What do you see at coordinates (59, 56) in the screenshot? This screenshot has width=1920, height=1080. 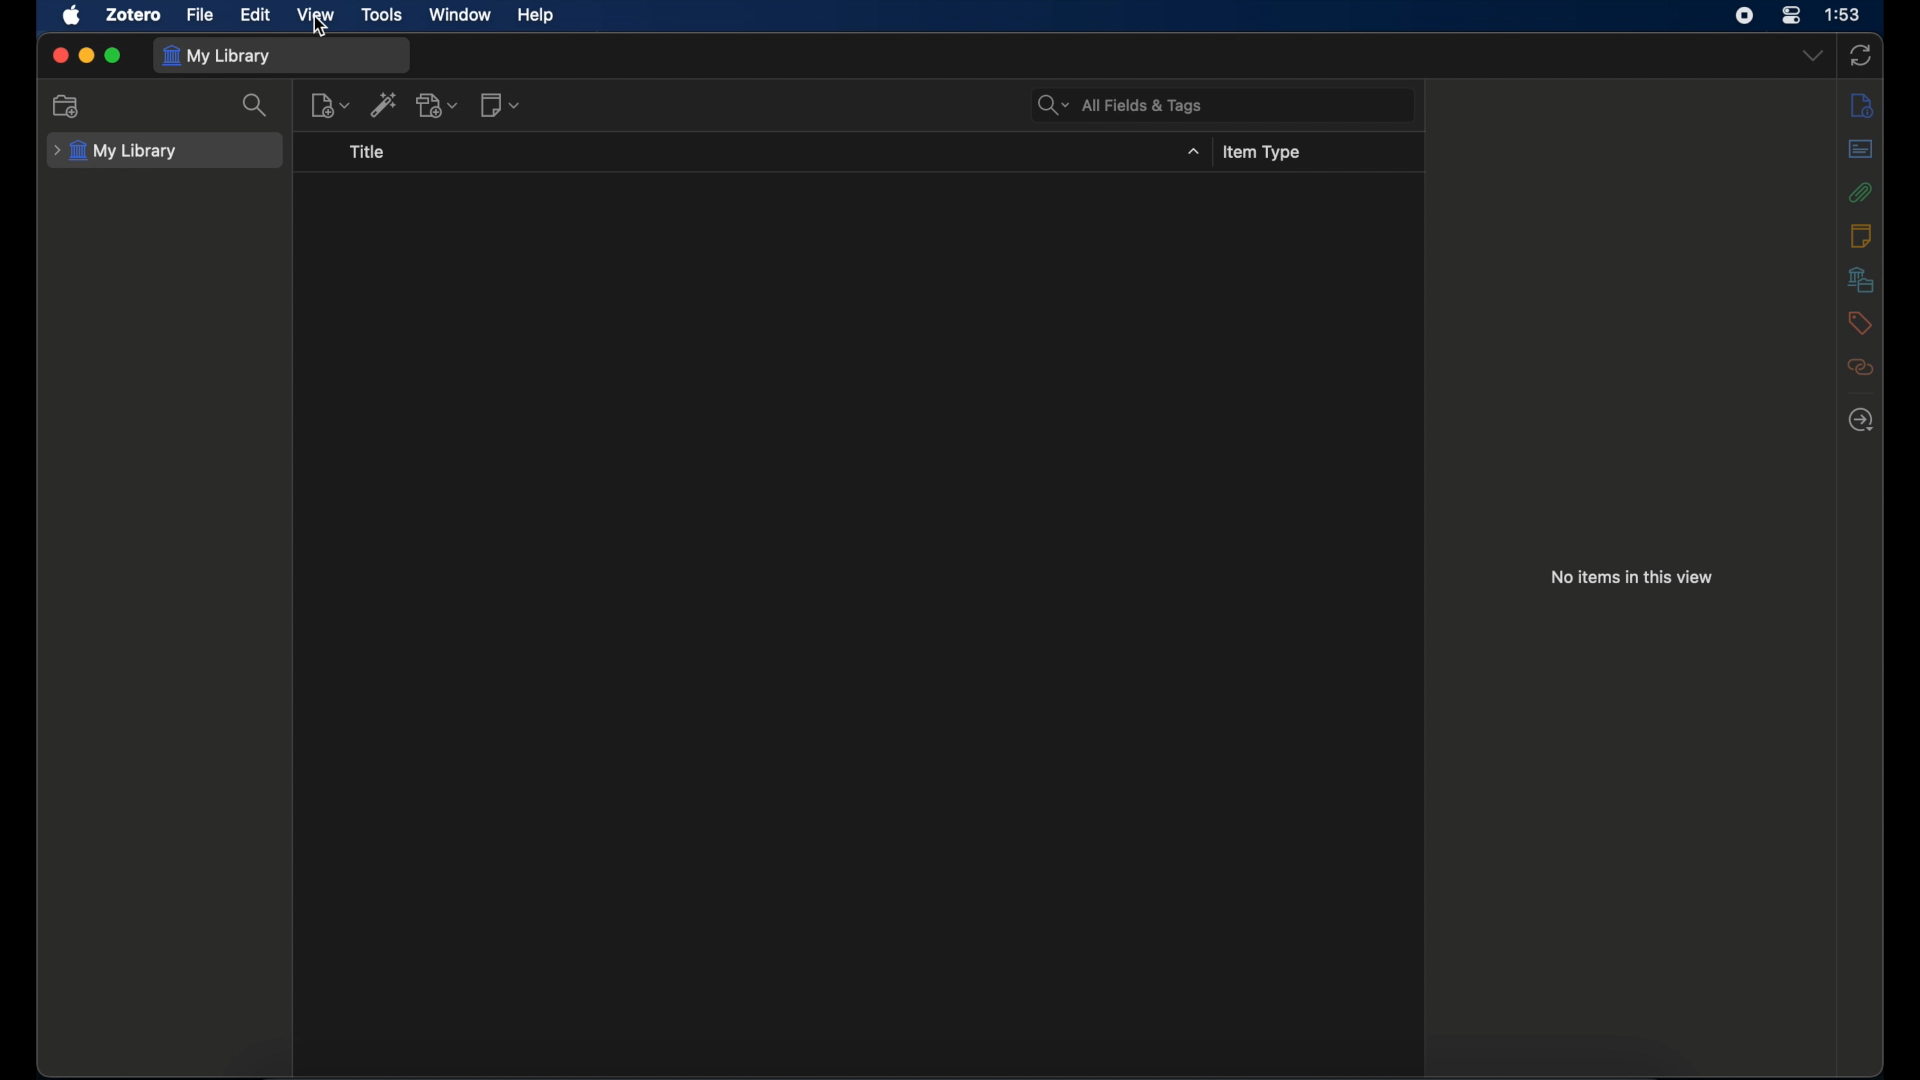 I see `close` at bounding box center [59, 56].